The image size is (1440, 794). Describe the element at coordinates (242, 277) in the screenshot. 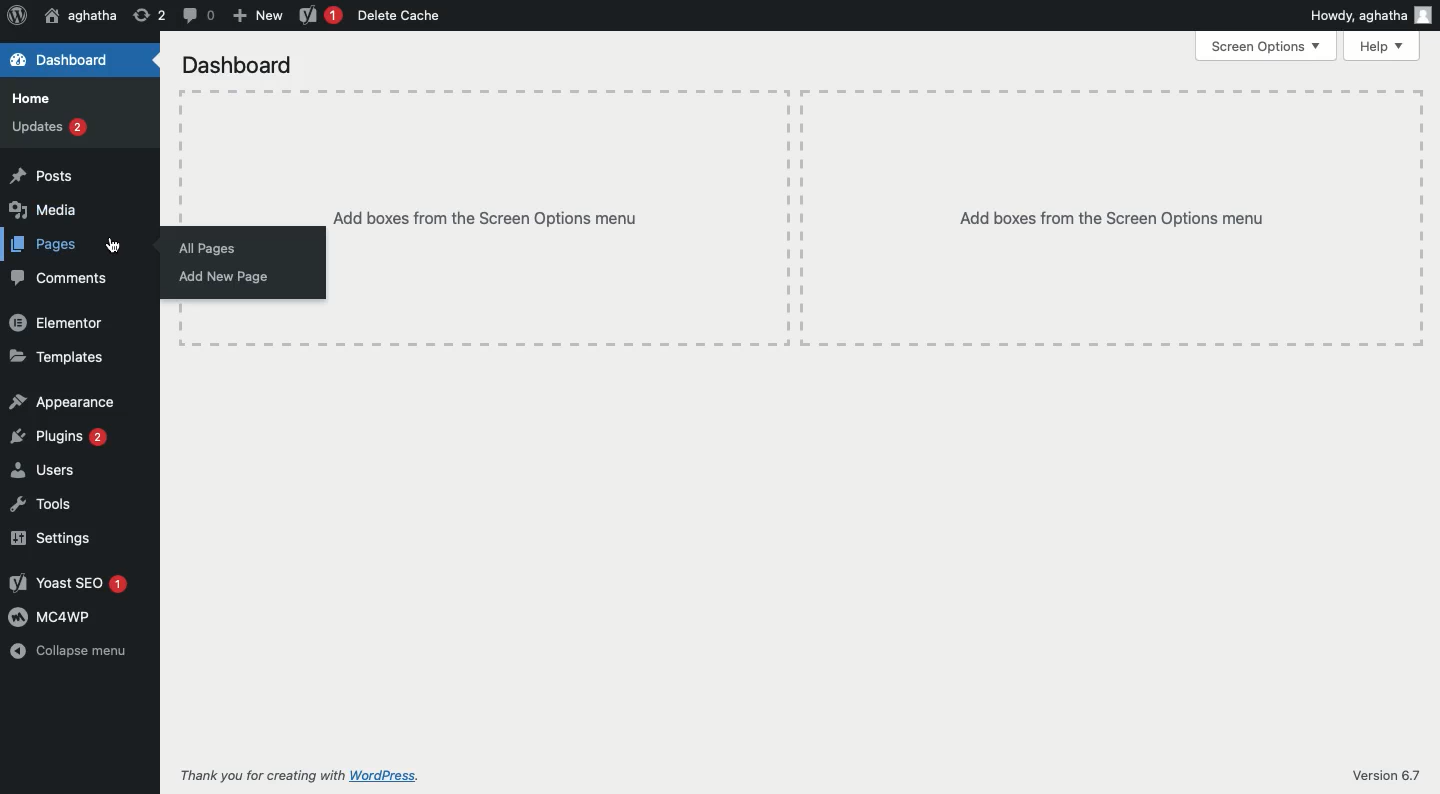

I see `Add new page` at that location.